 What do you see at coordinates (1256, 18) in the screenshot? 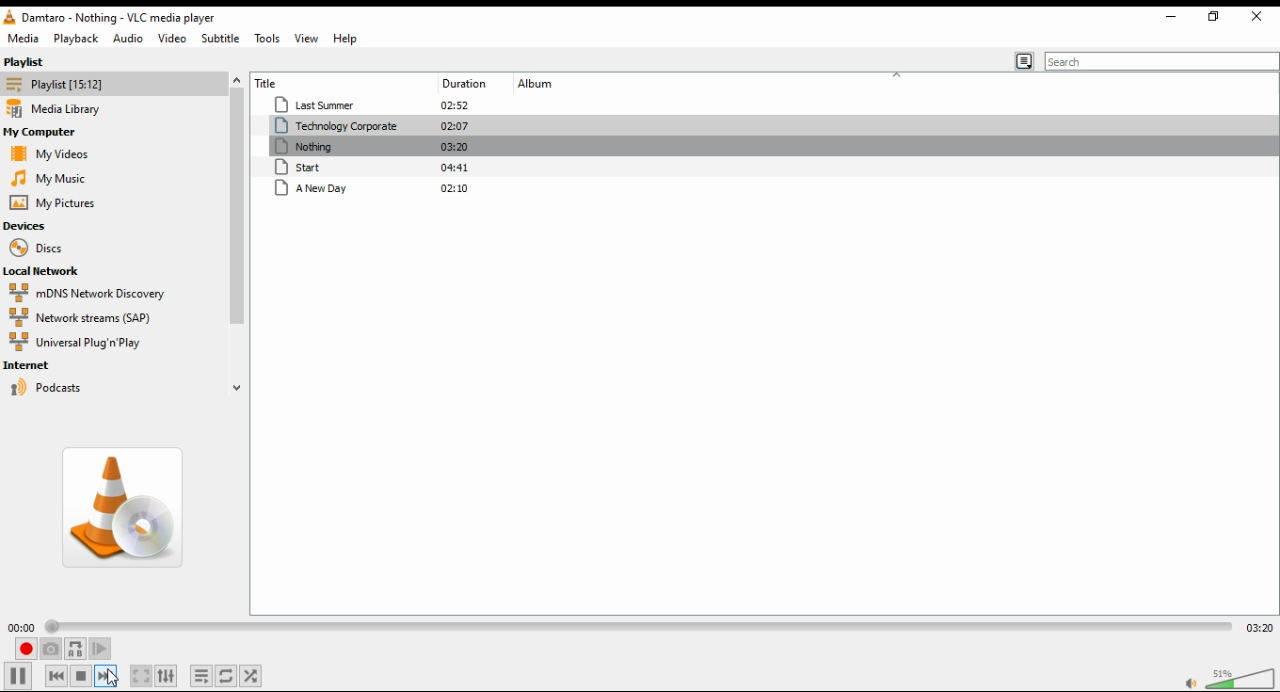
I see `close window` at bounding box center [1256, 18].